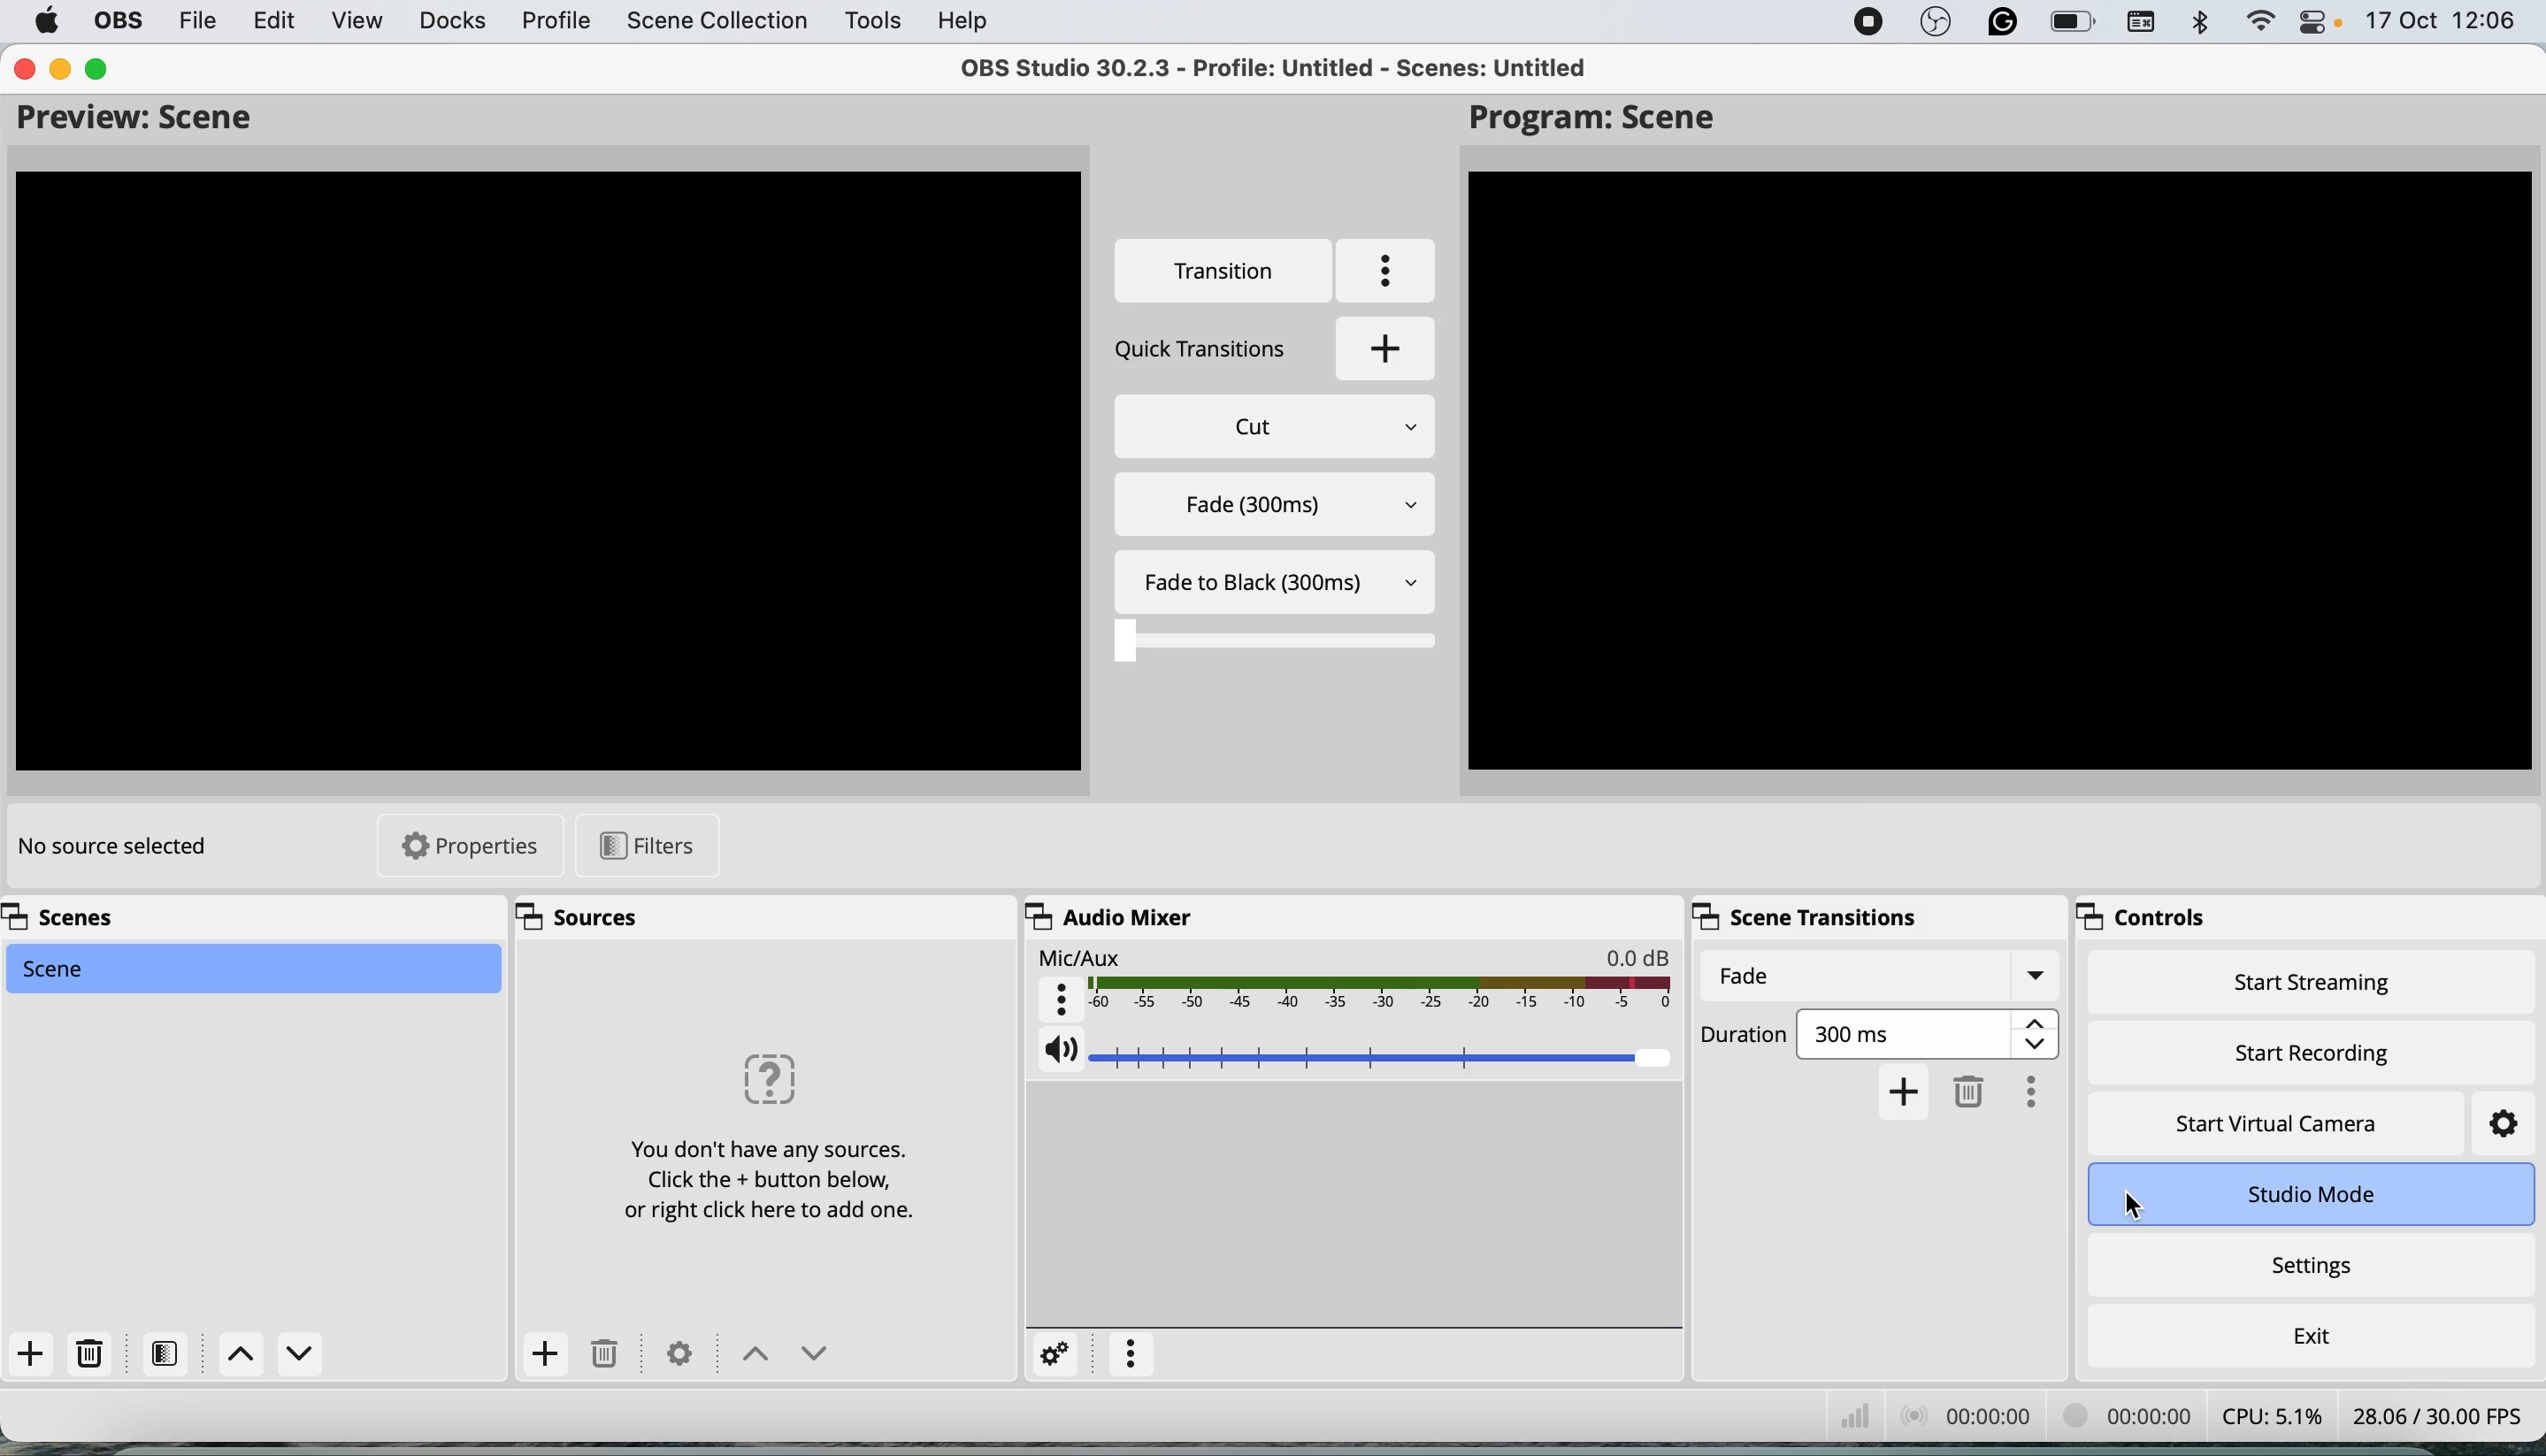 The height and width of the screenshot is (1456, 2546). I want to click on settings, so click(2317, 1262).